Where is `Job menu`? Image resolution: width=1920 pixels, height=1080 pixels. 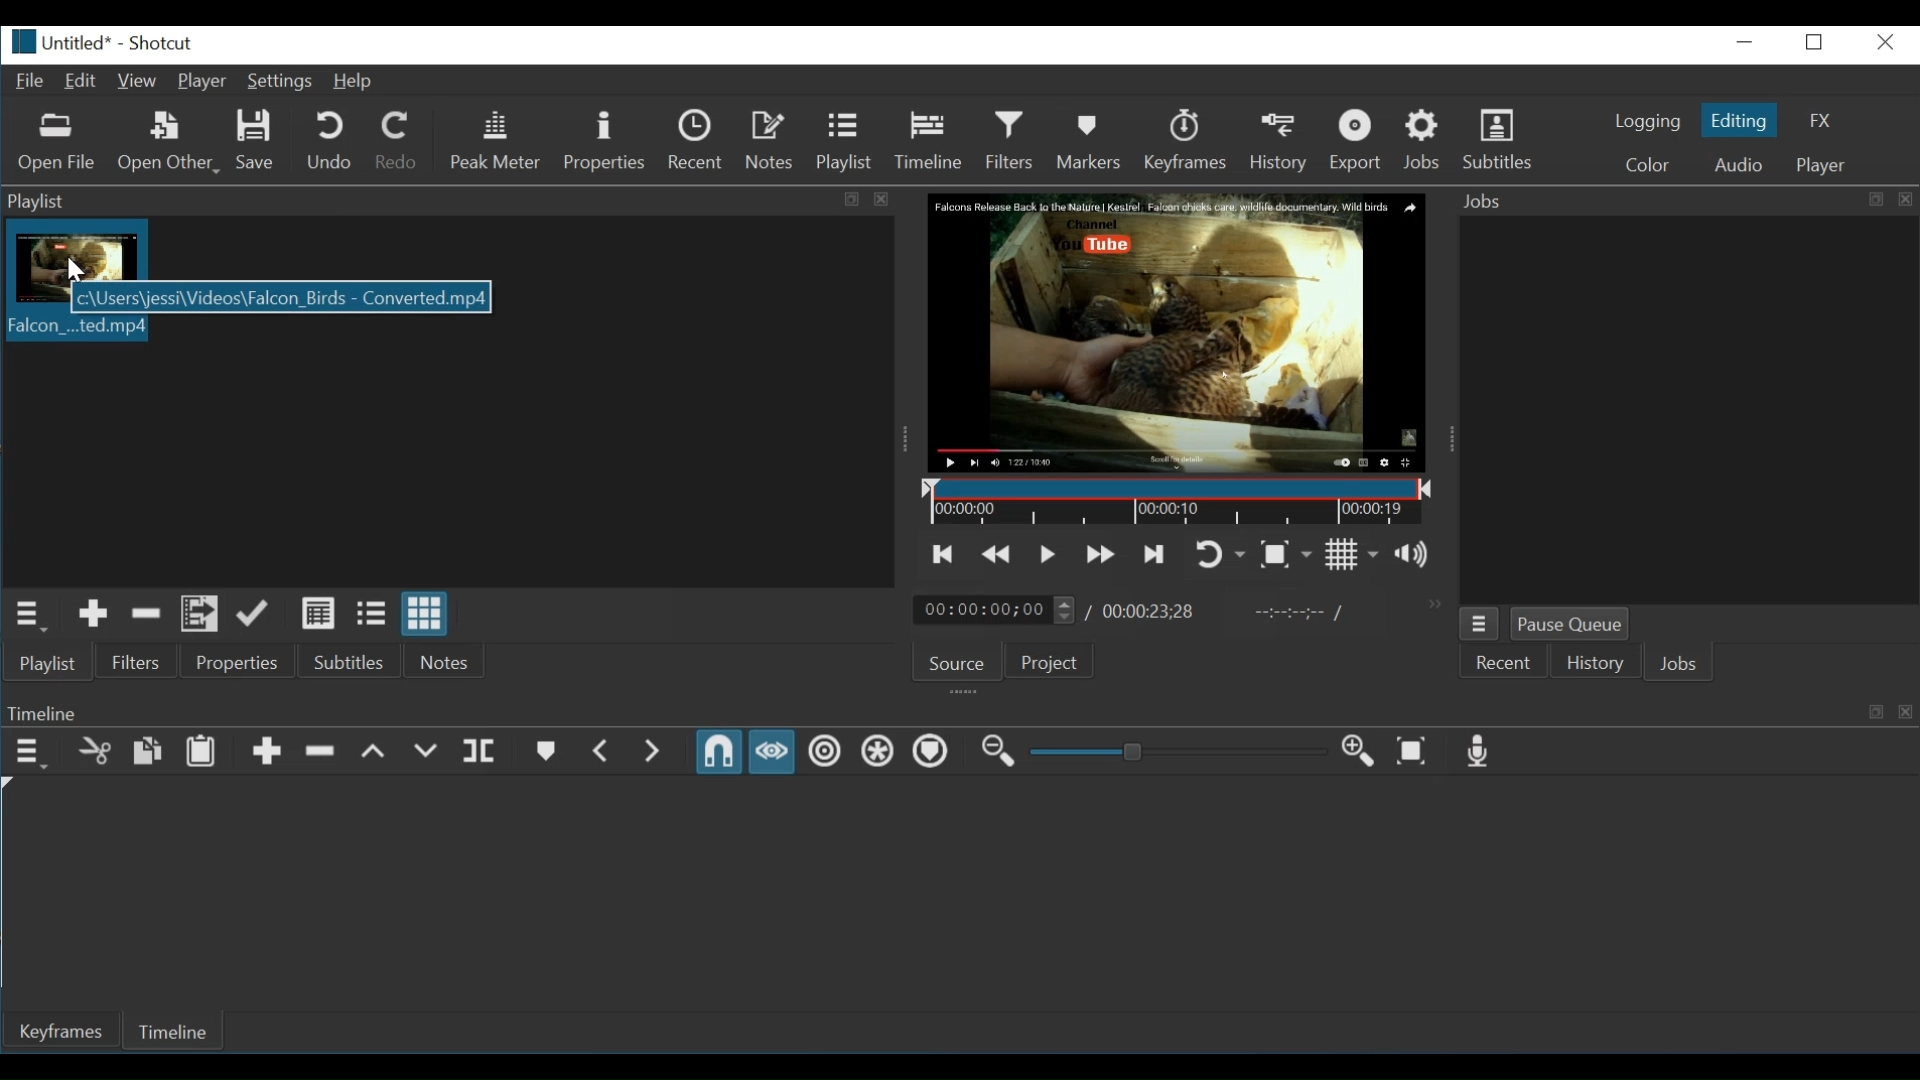
Job menu is located at coordinates (1480, 625).